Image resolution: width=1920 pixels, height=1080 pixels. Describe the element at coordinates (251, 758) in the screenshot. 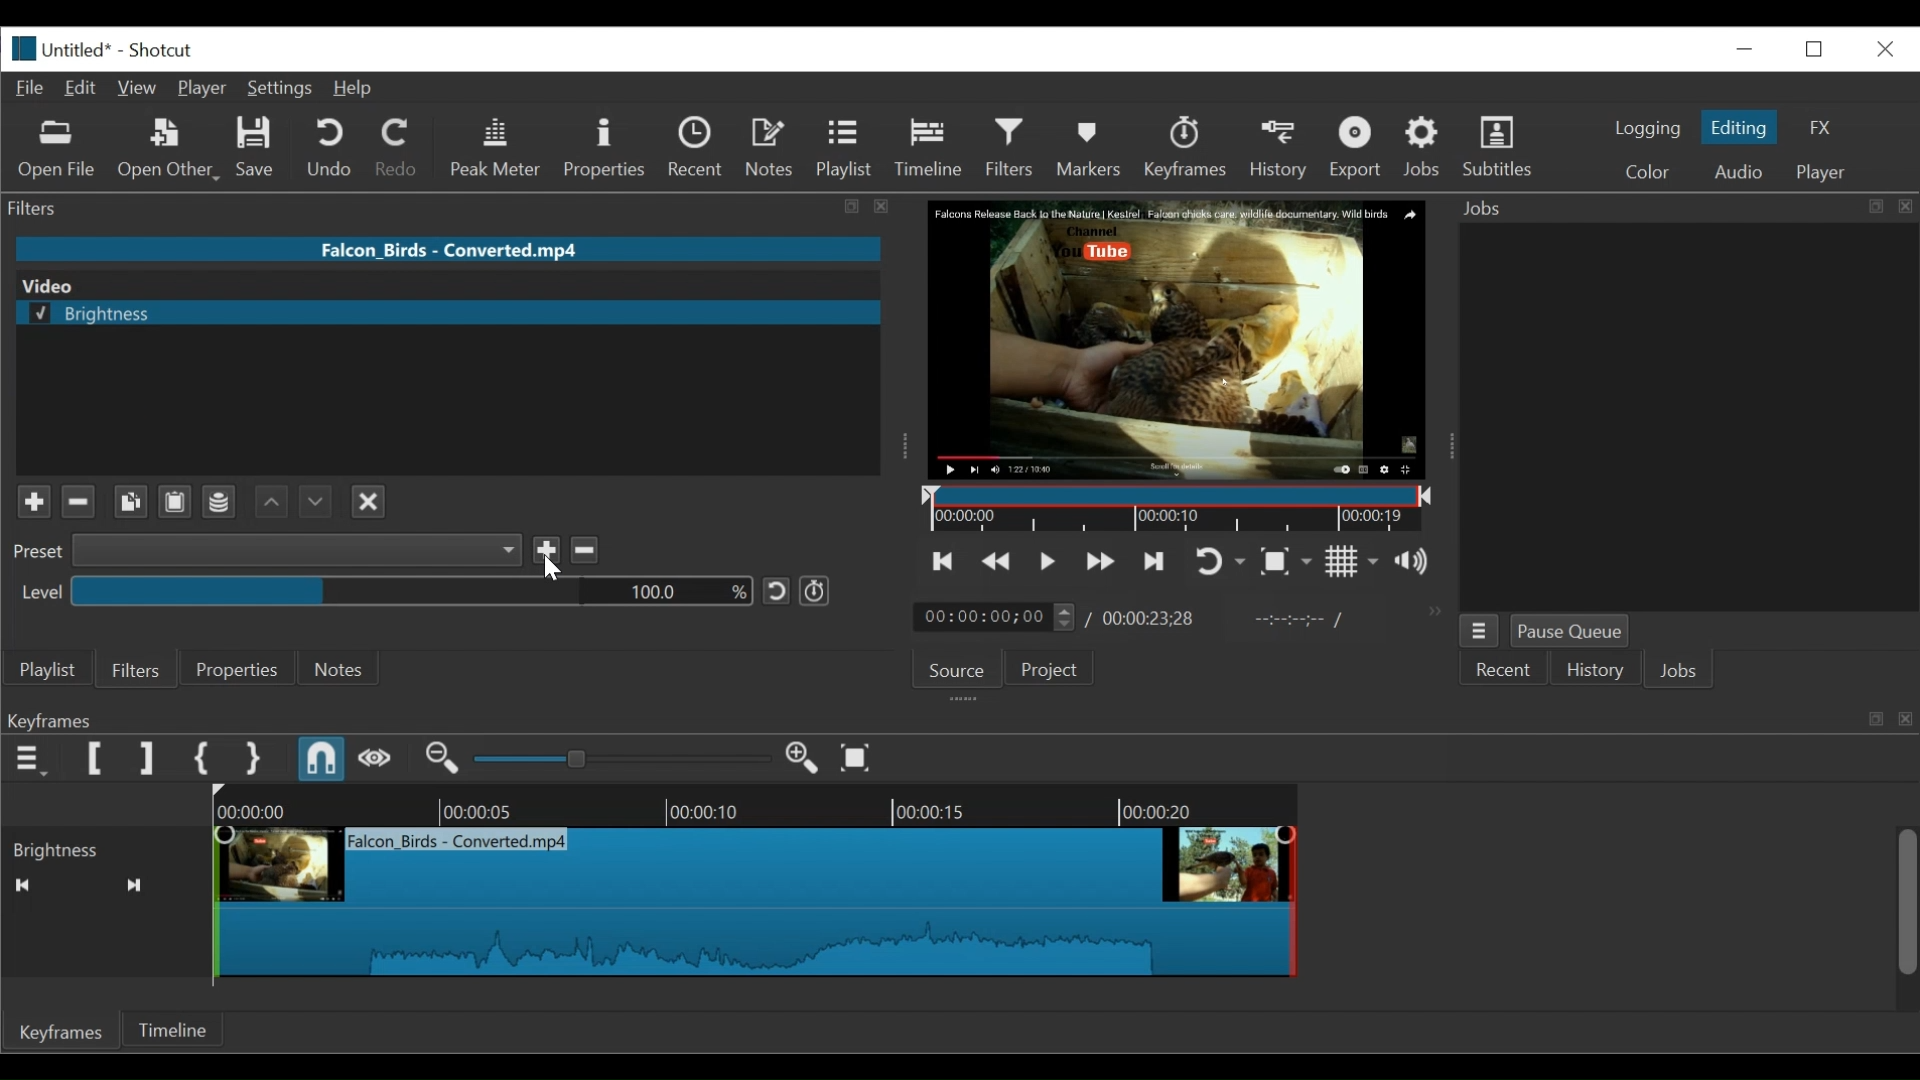

I see `Set Second Simple Keyframe` at that location.